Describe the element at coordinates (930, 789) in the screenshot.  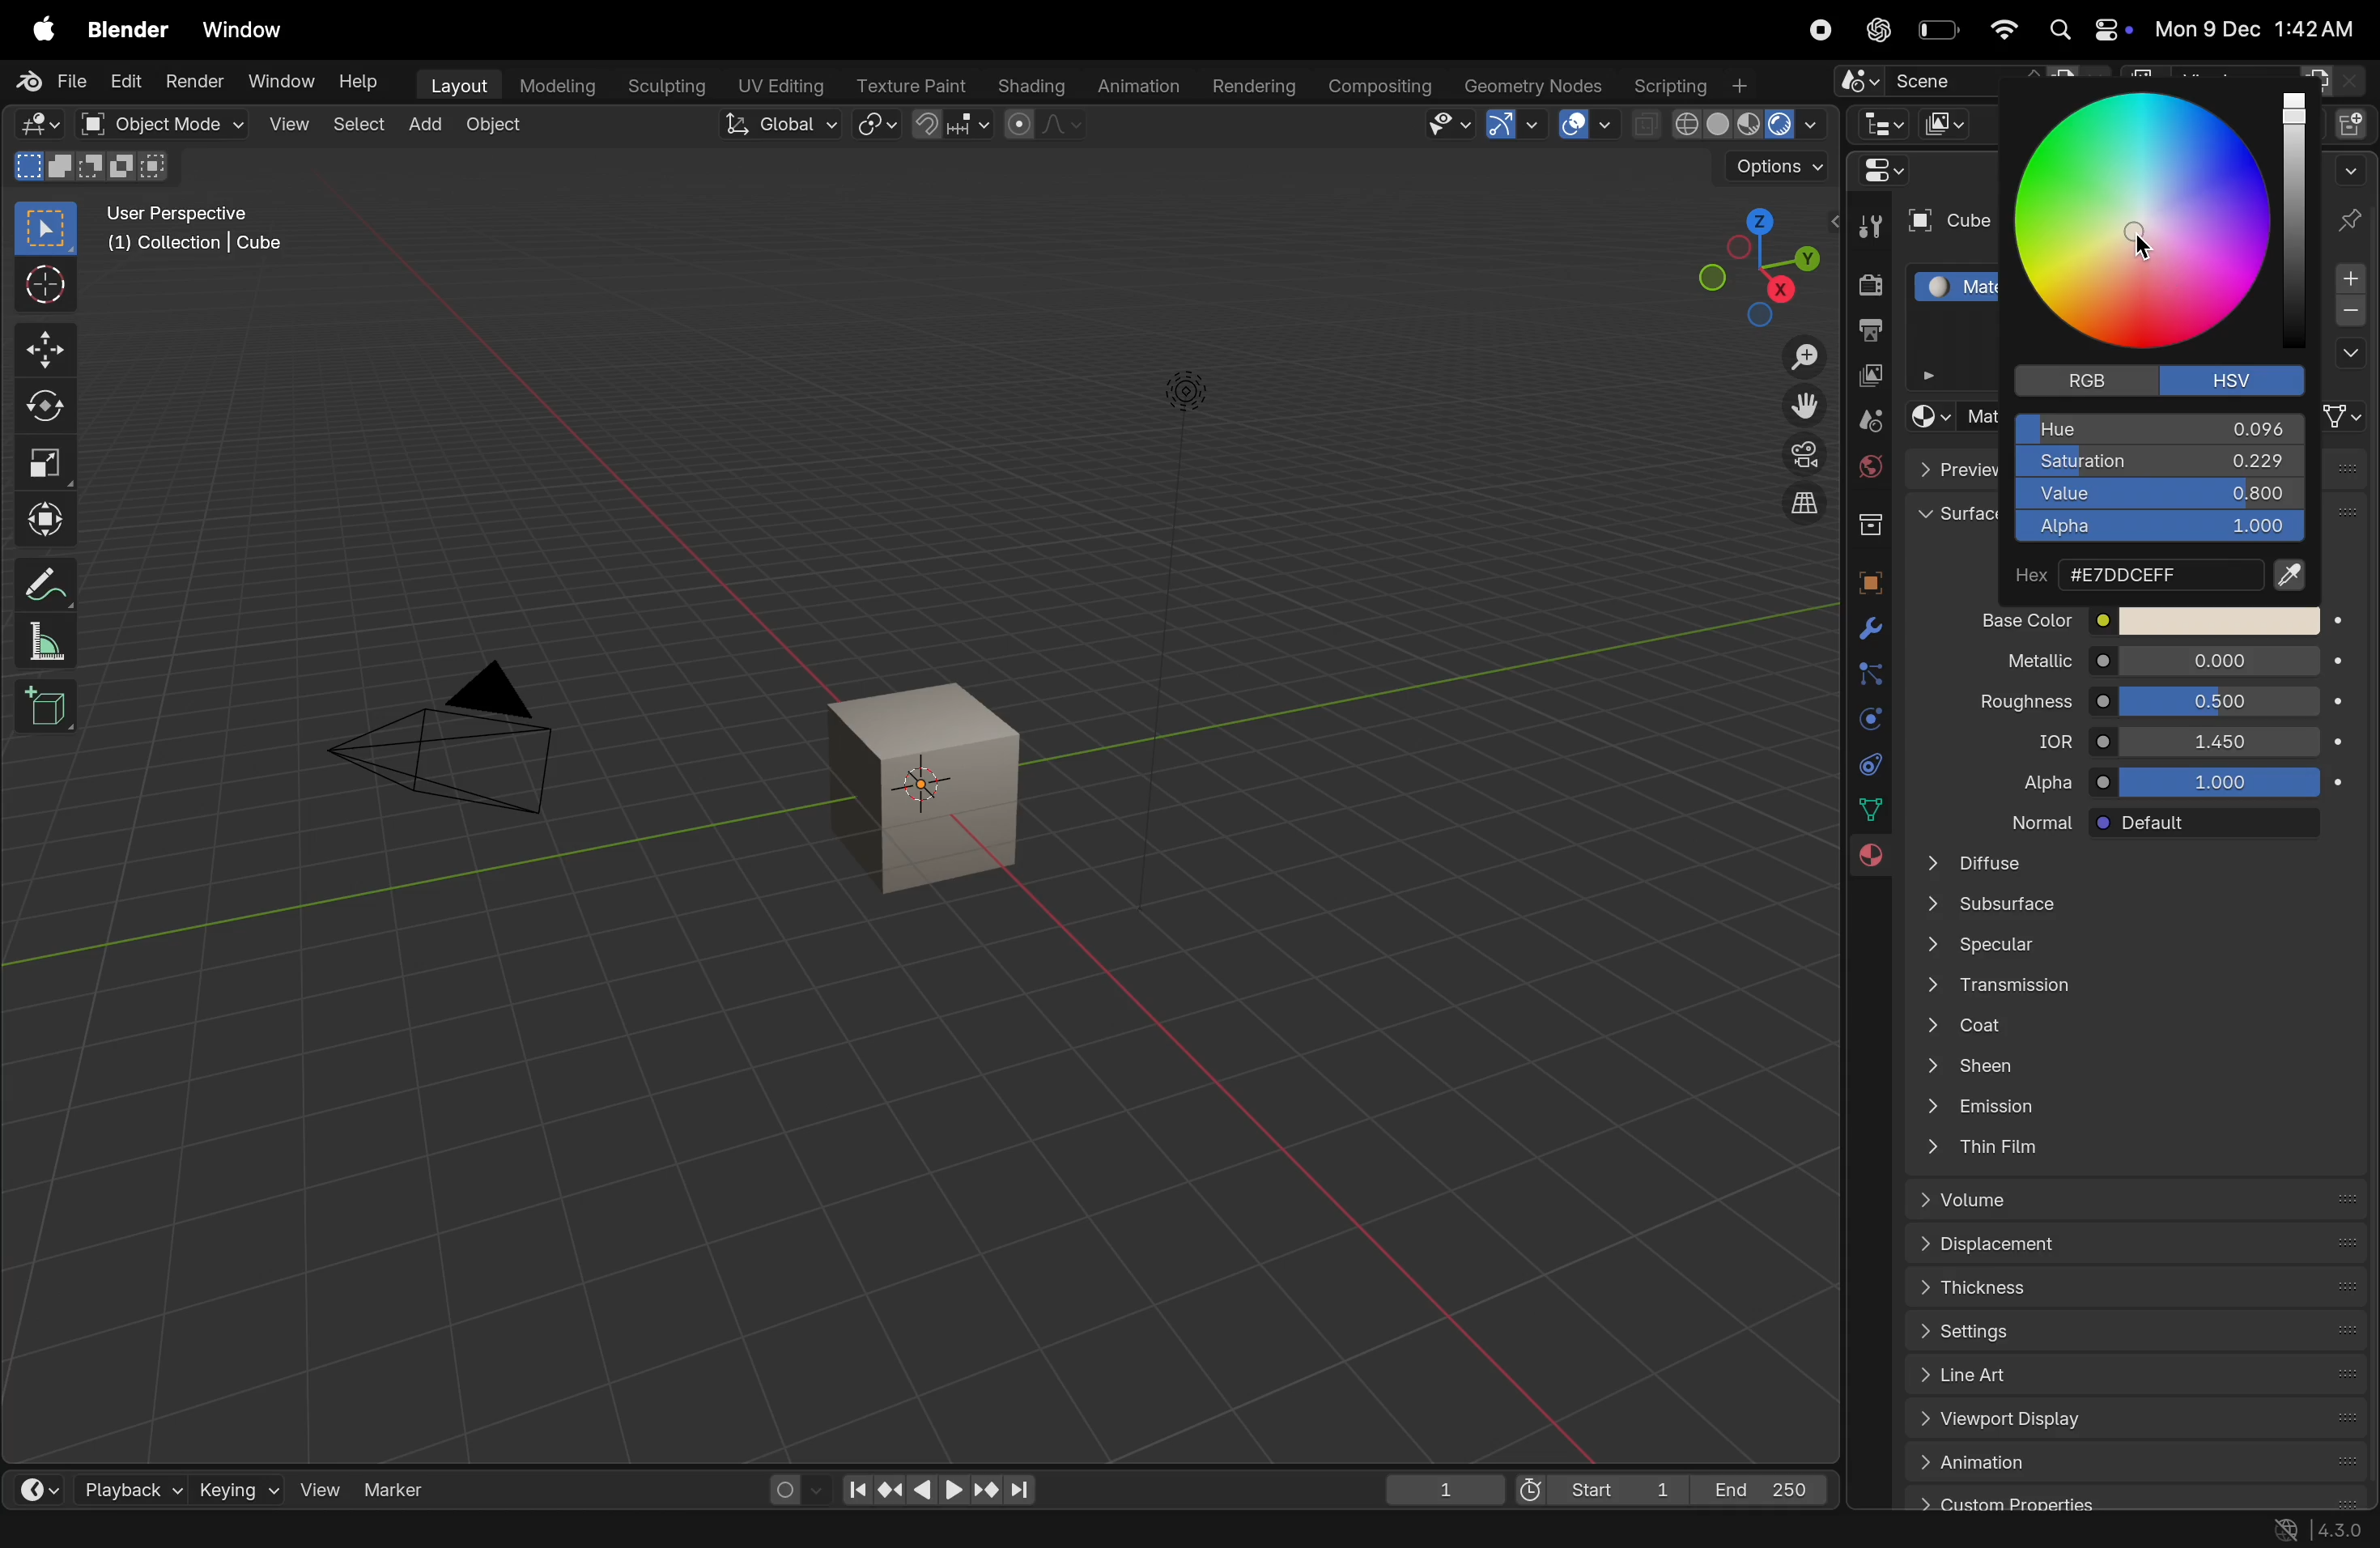
I see `cube` at that location.